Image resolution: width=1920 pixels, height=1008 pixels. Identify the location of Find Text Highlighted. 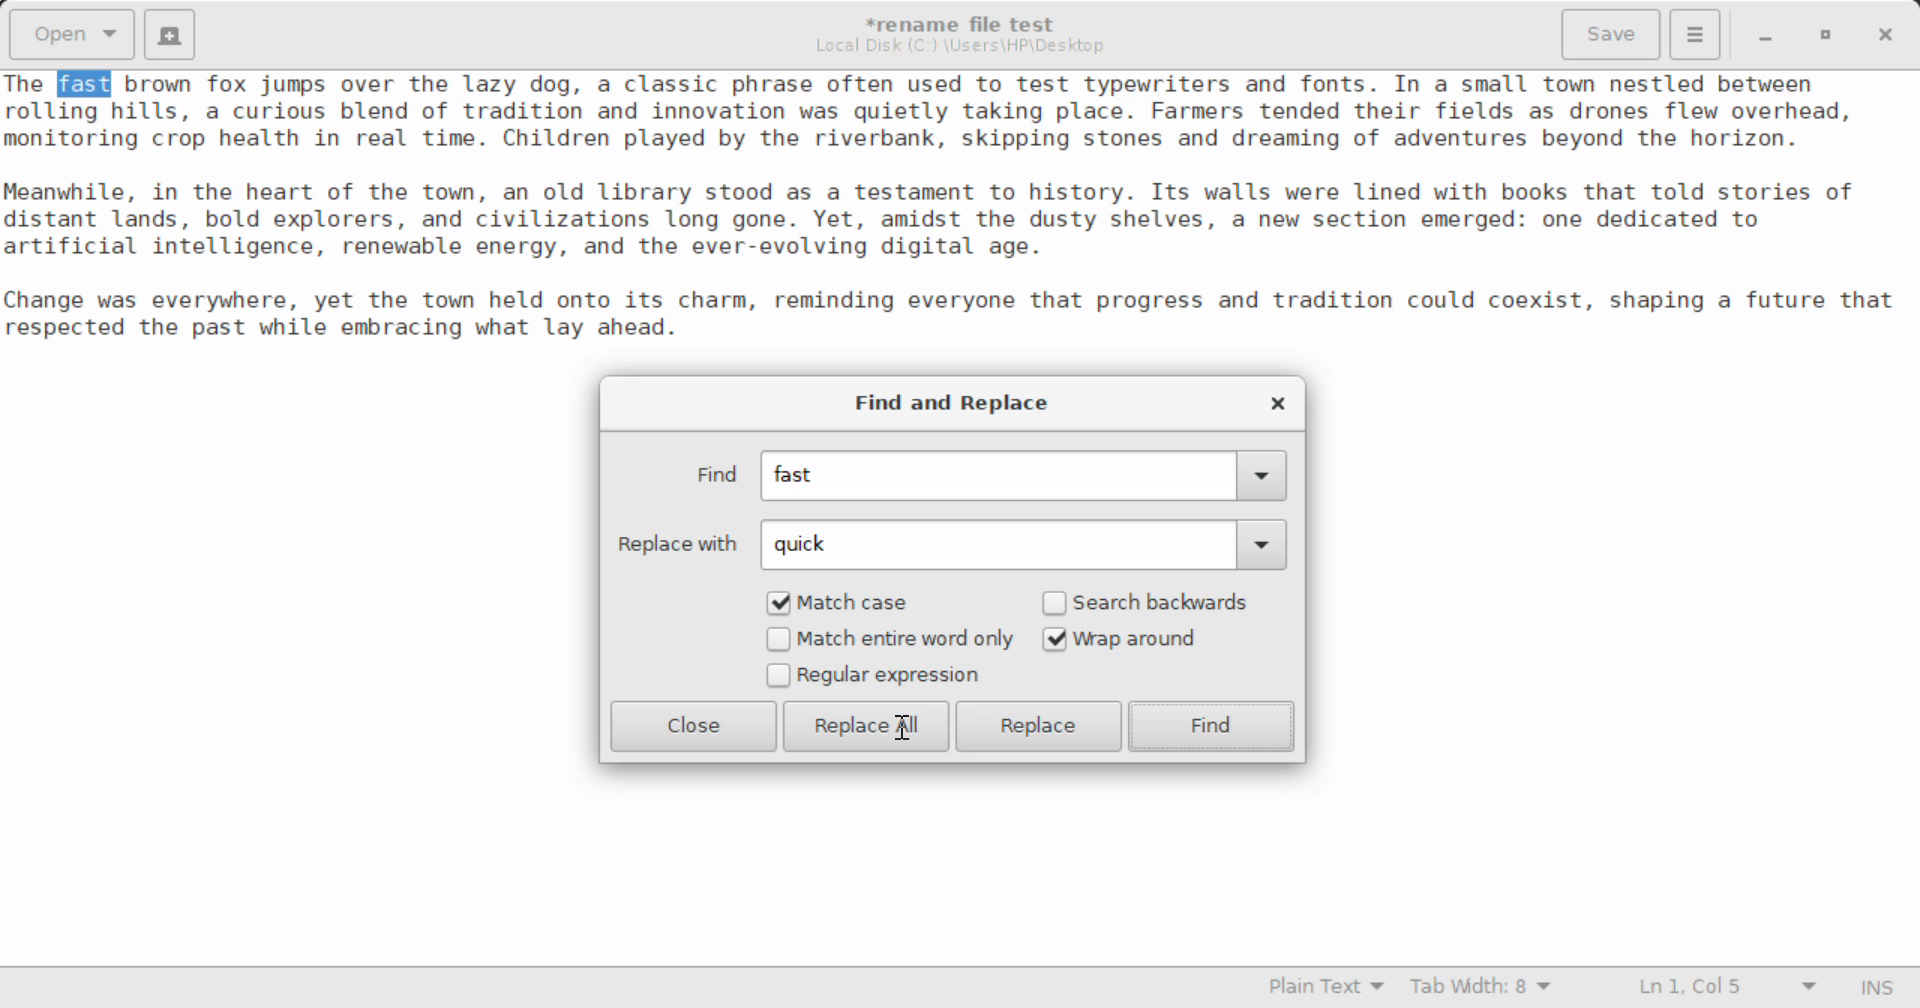
(86, 85).